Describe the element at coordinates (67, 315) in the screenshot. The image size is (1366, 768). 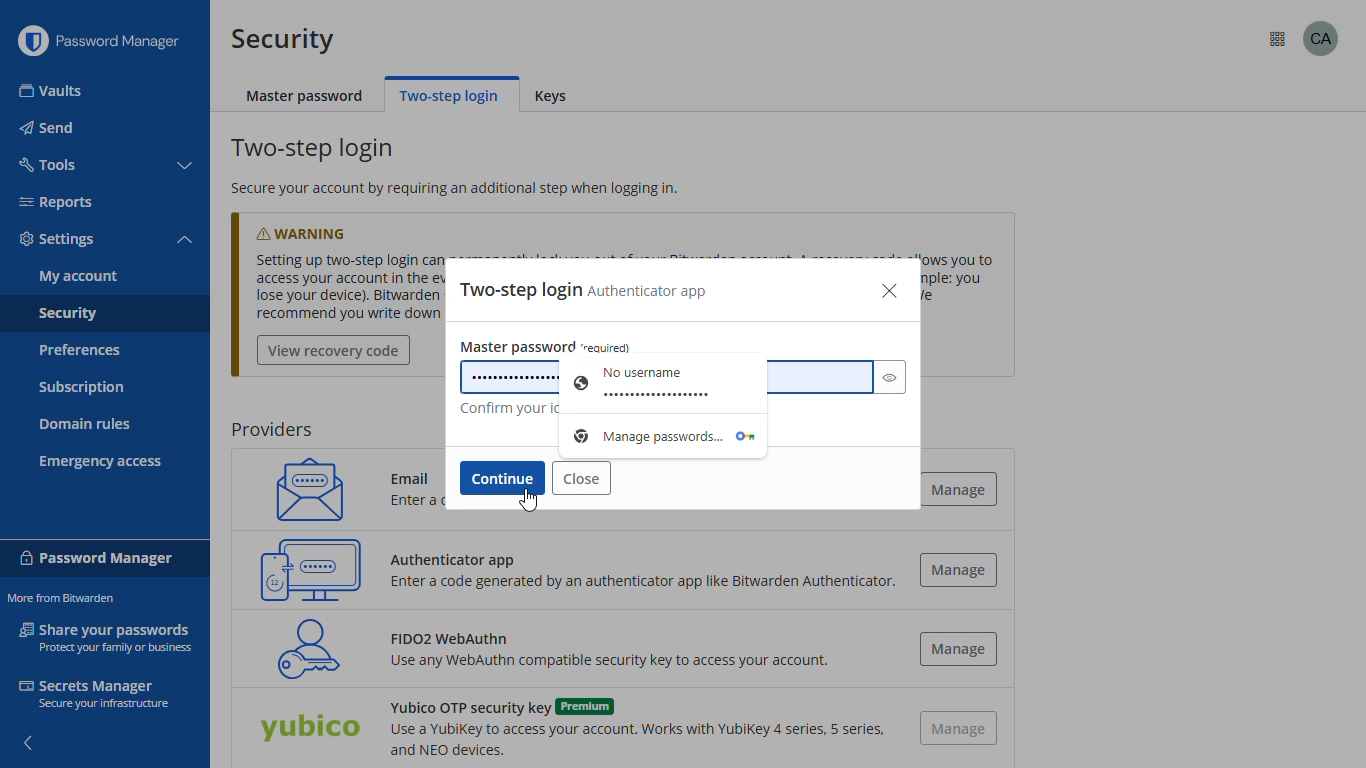
I see `security` at that location.